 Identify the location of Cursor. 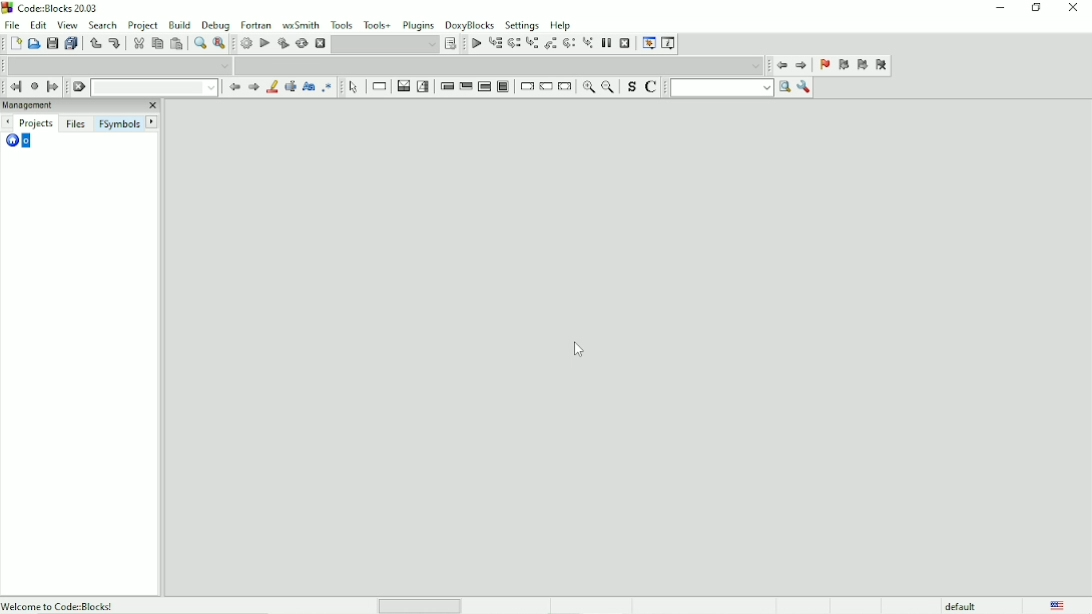
(579, 352).